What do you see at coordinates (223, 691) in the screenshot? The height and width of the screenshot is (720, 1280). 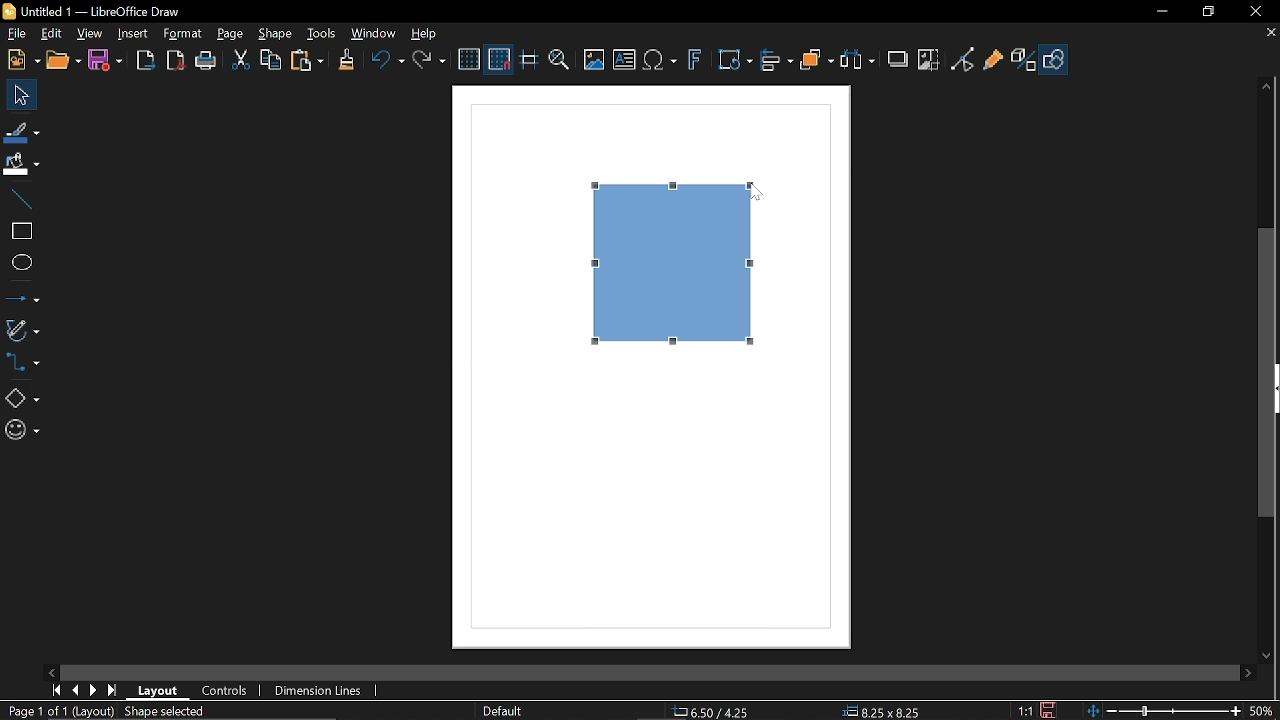 I see `Controls` at bounding box center [223, 691].